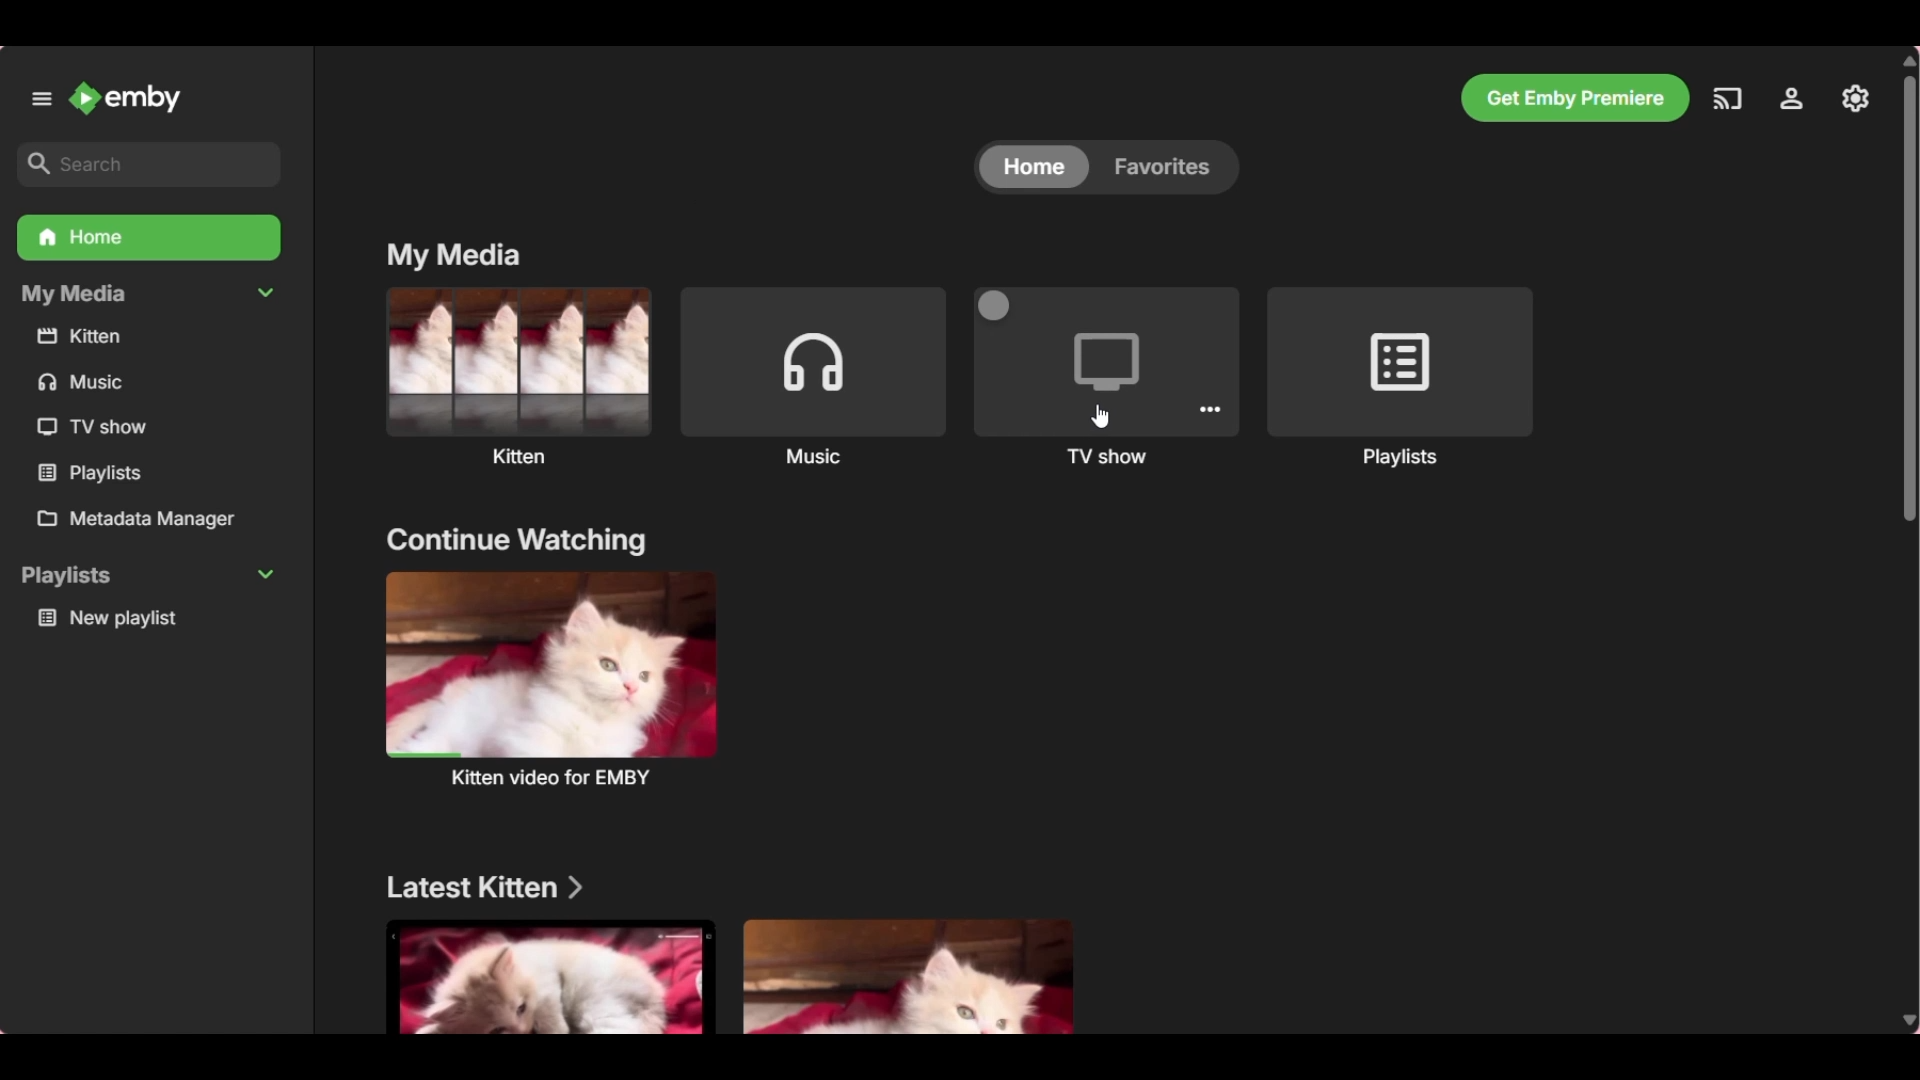 This screenshot has width=1920, height=1080. What do you see at coordinates (548, 977) in the screenshot?
I see `Media under mentioned title` at bounding box center [548, 977].